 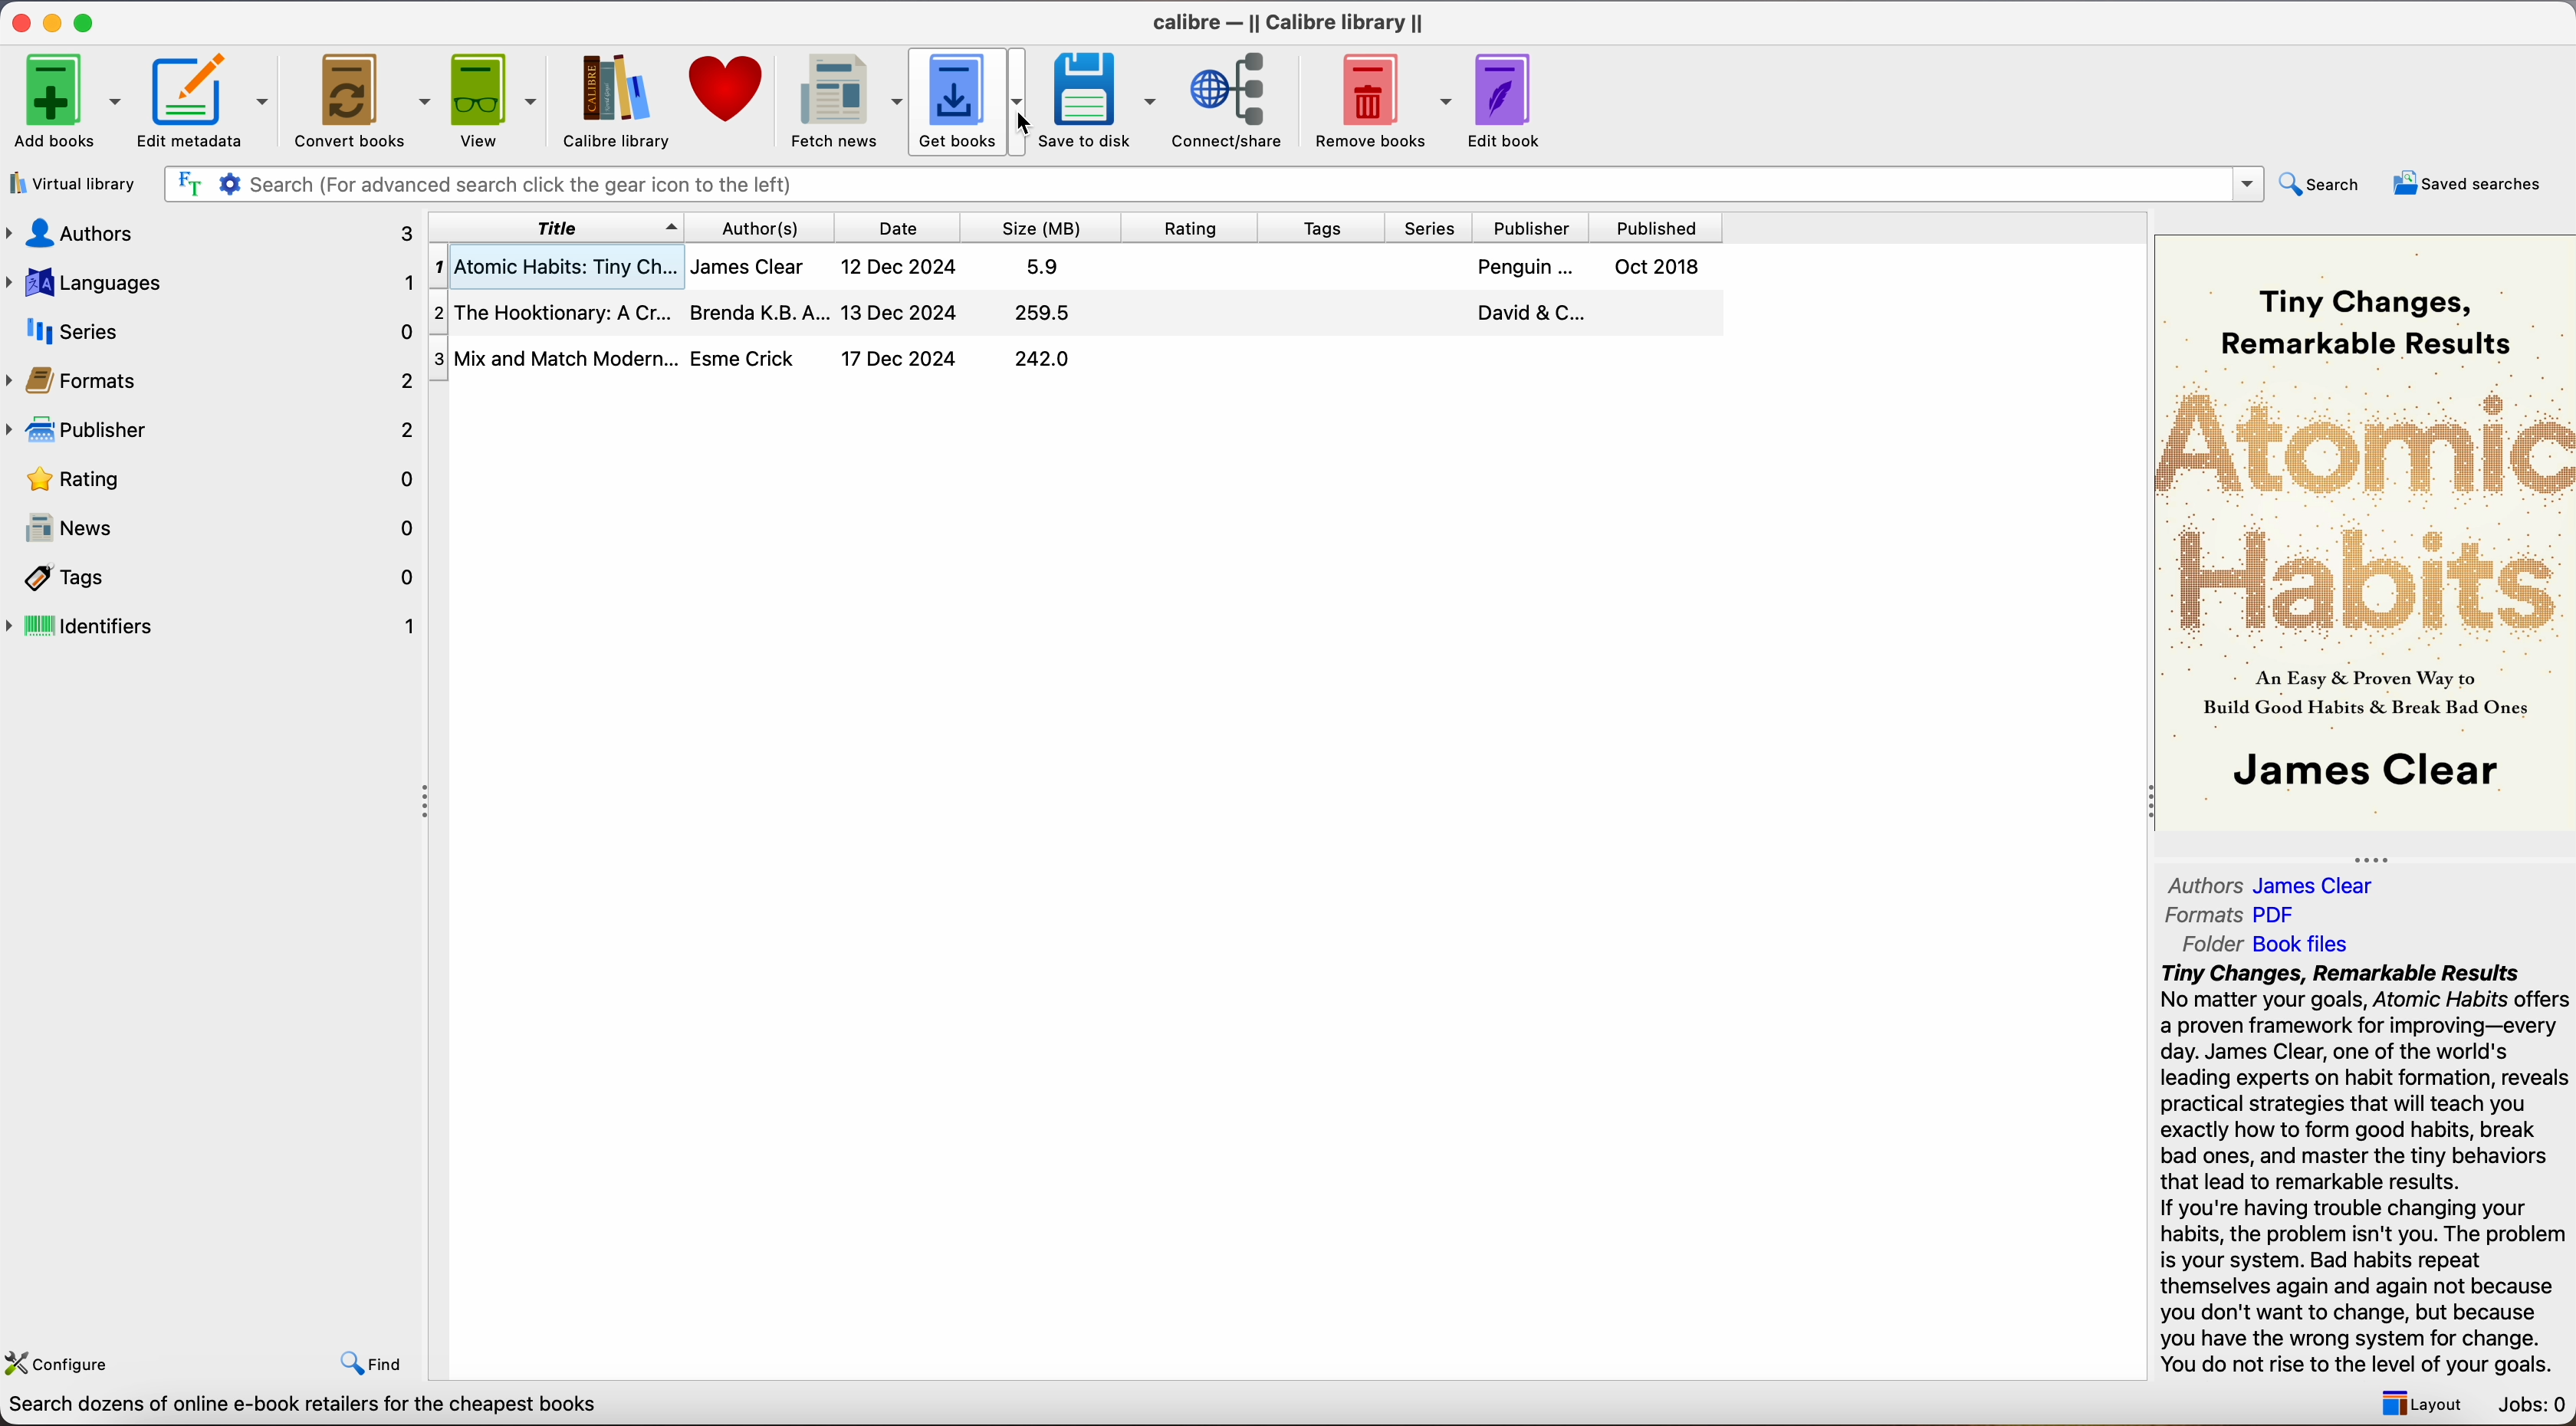 What do you see at coordinates (1045, 229) in the screenshot?
I see `size` at bounding box center [1045, 229].